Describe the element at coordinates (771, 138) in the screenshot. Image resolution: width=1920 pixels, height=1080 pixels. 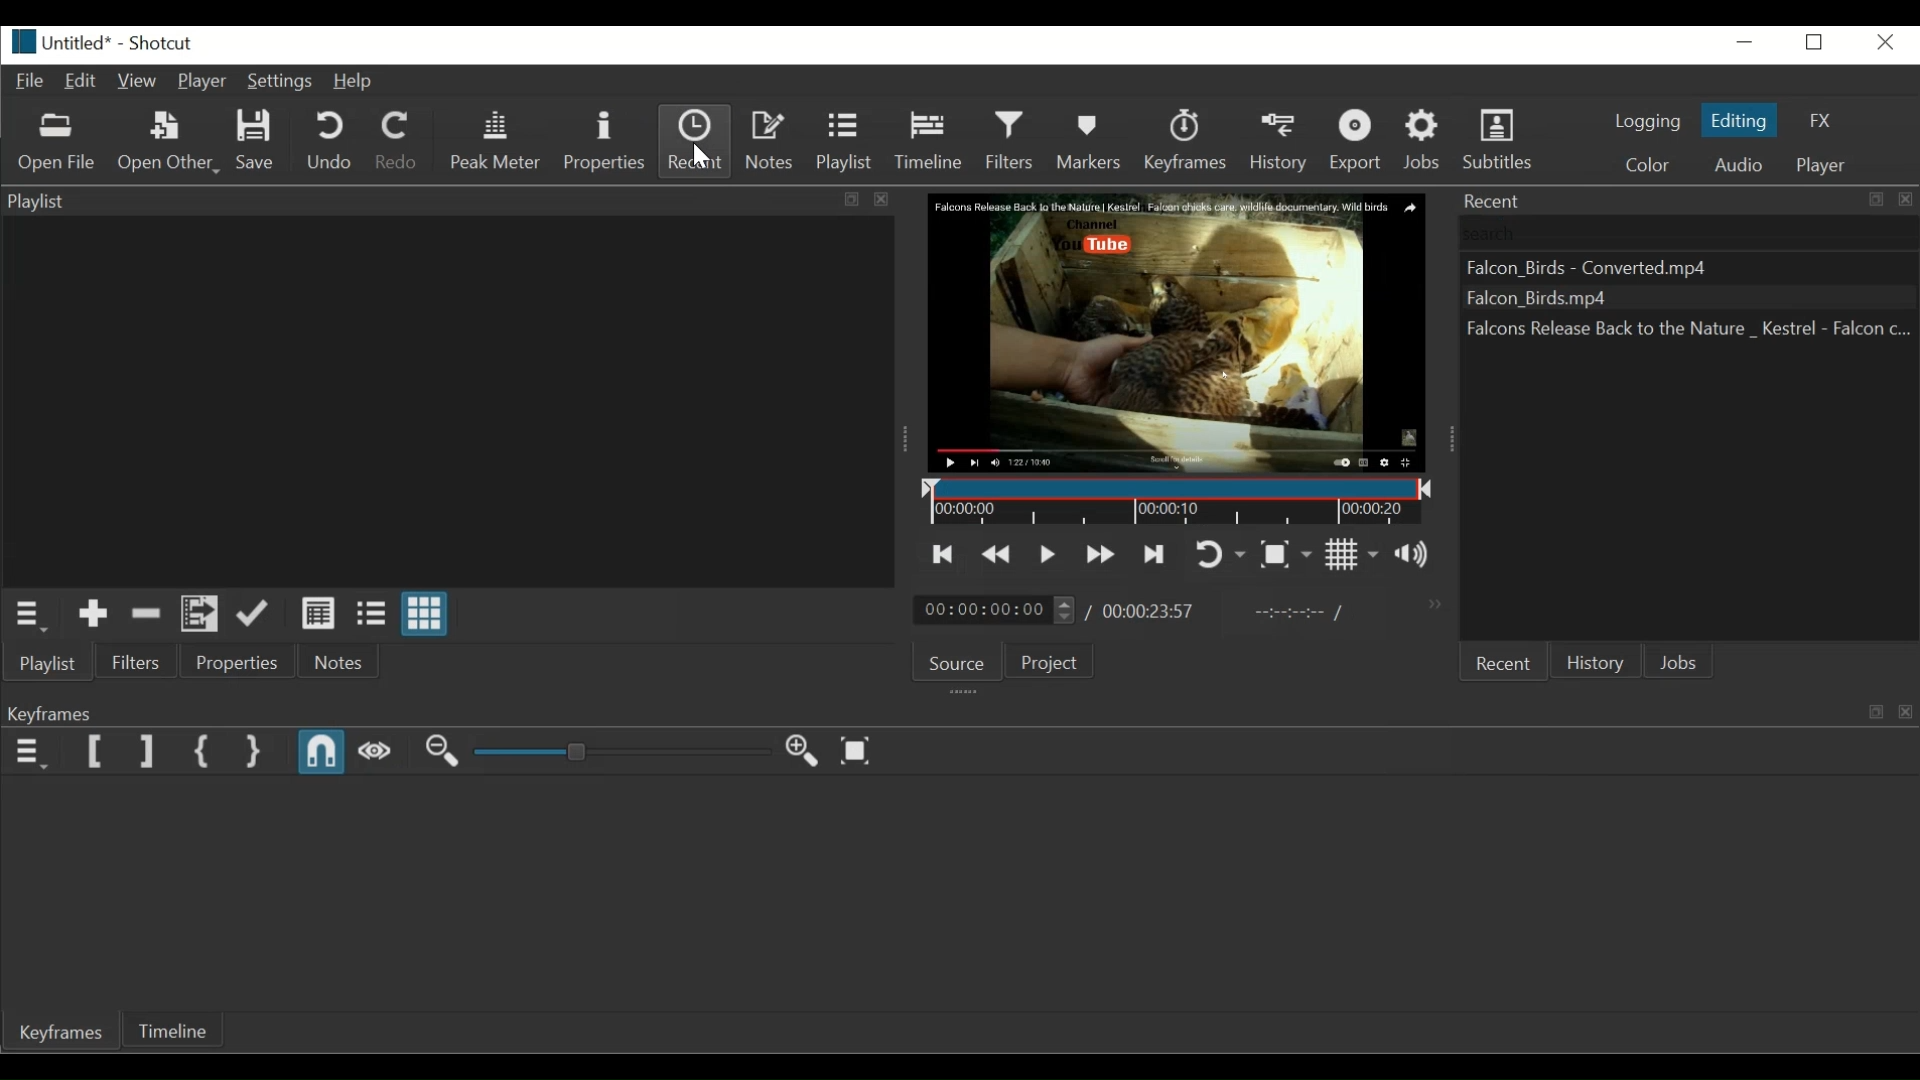
I see `Notes` at that location.